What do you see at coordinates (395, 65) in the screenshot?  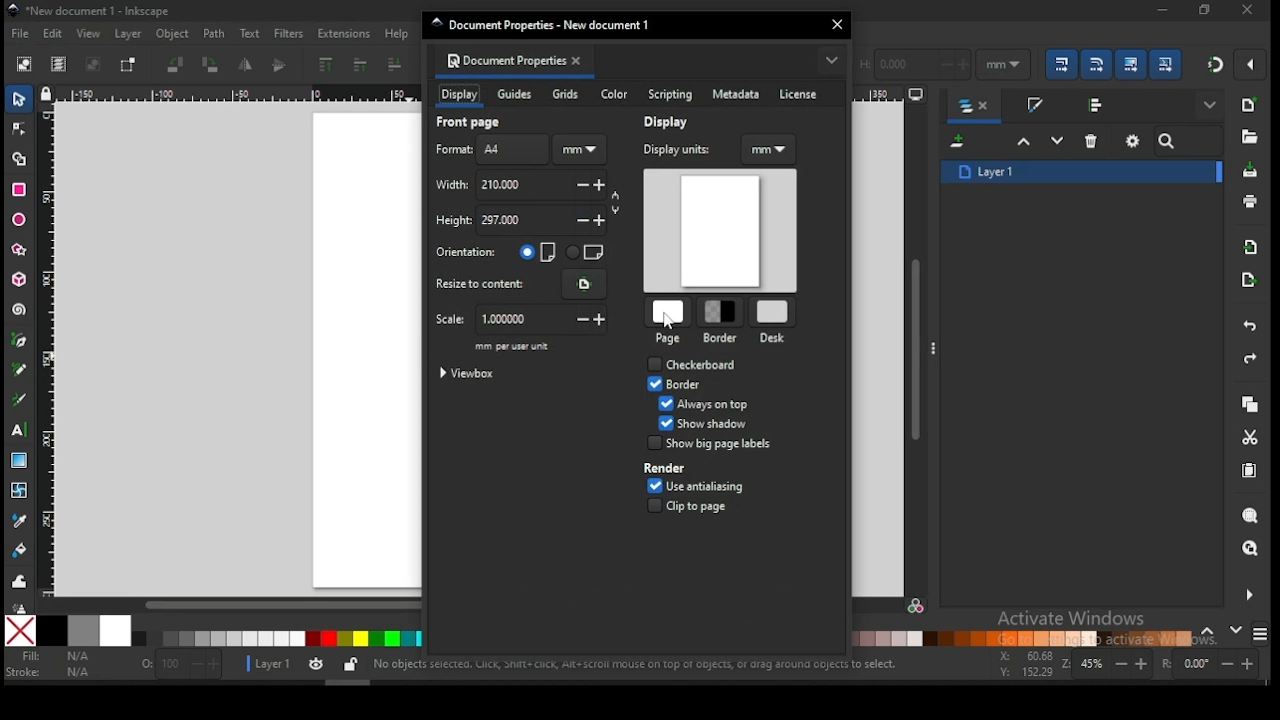 I see `lower` at bounding box center [395, 65].